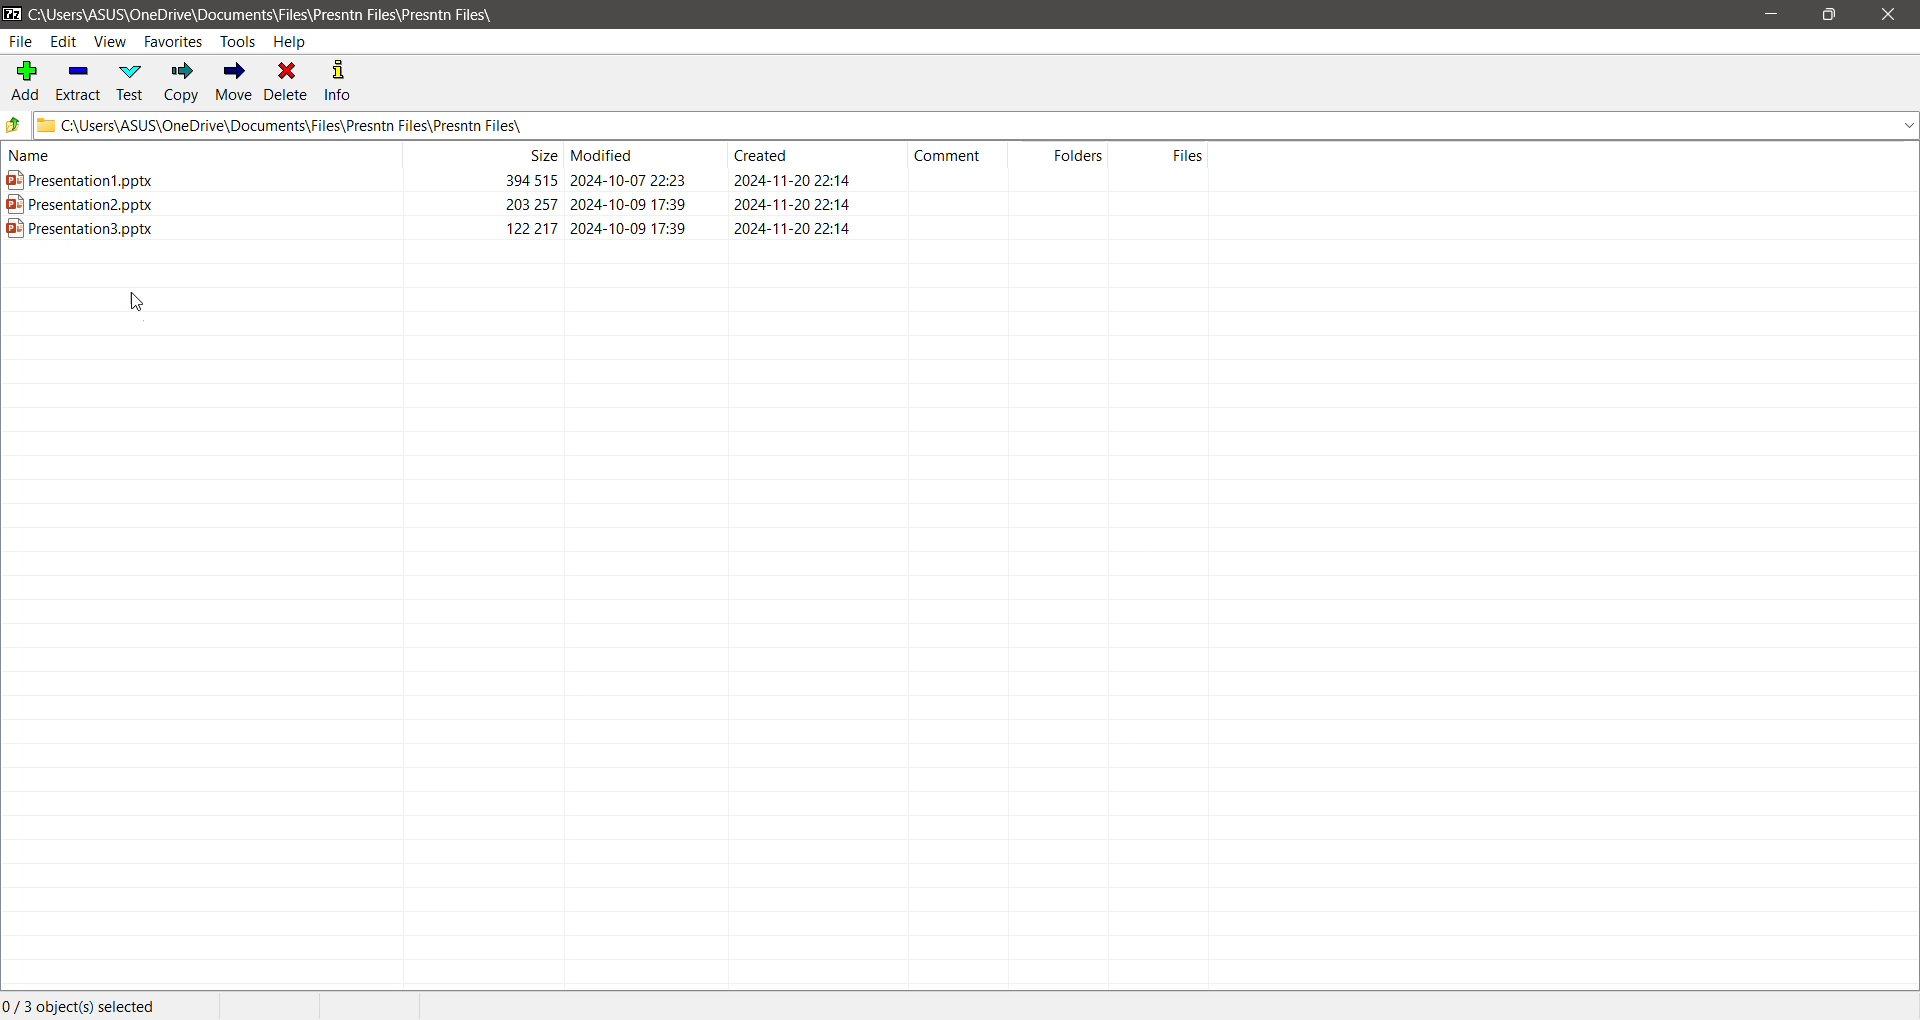  What do you see at coordinates (24, 79) in the screenshot?
I see `Add` at bounding box center [24, 79].